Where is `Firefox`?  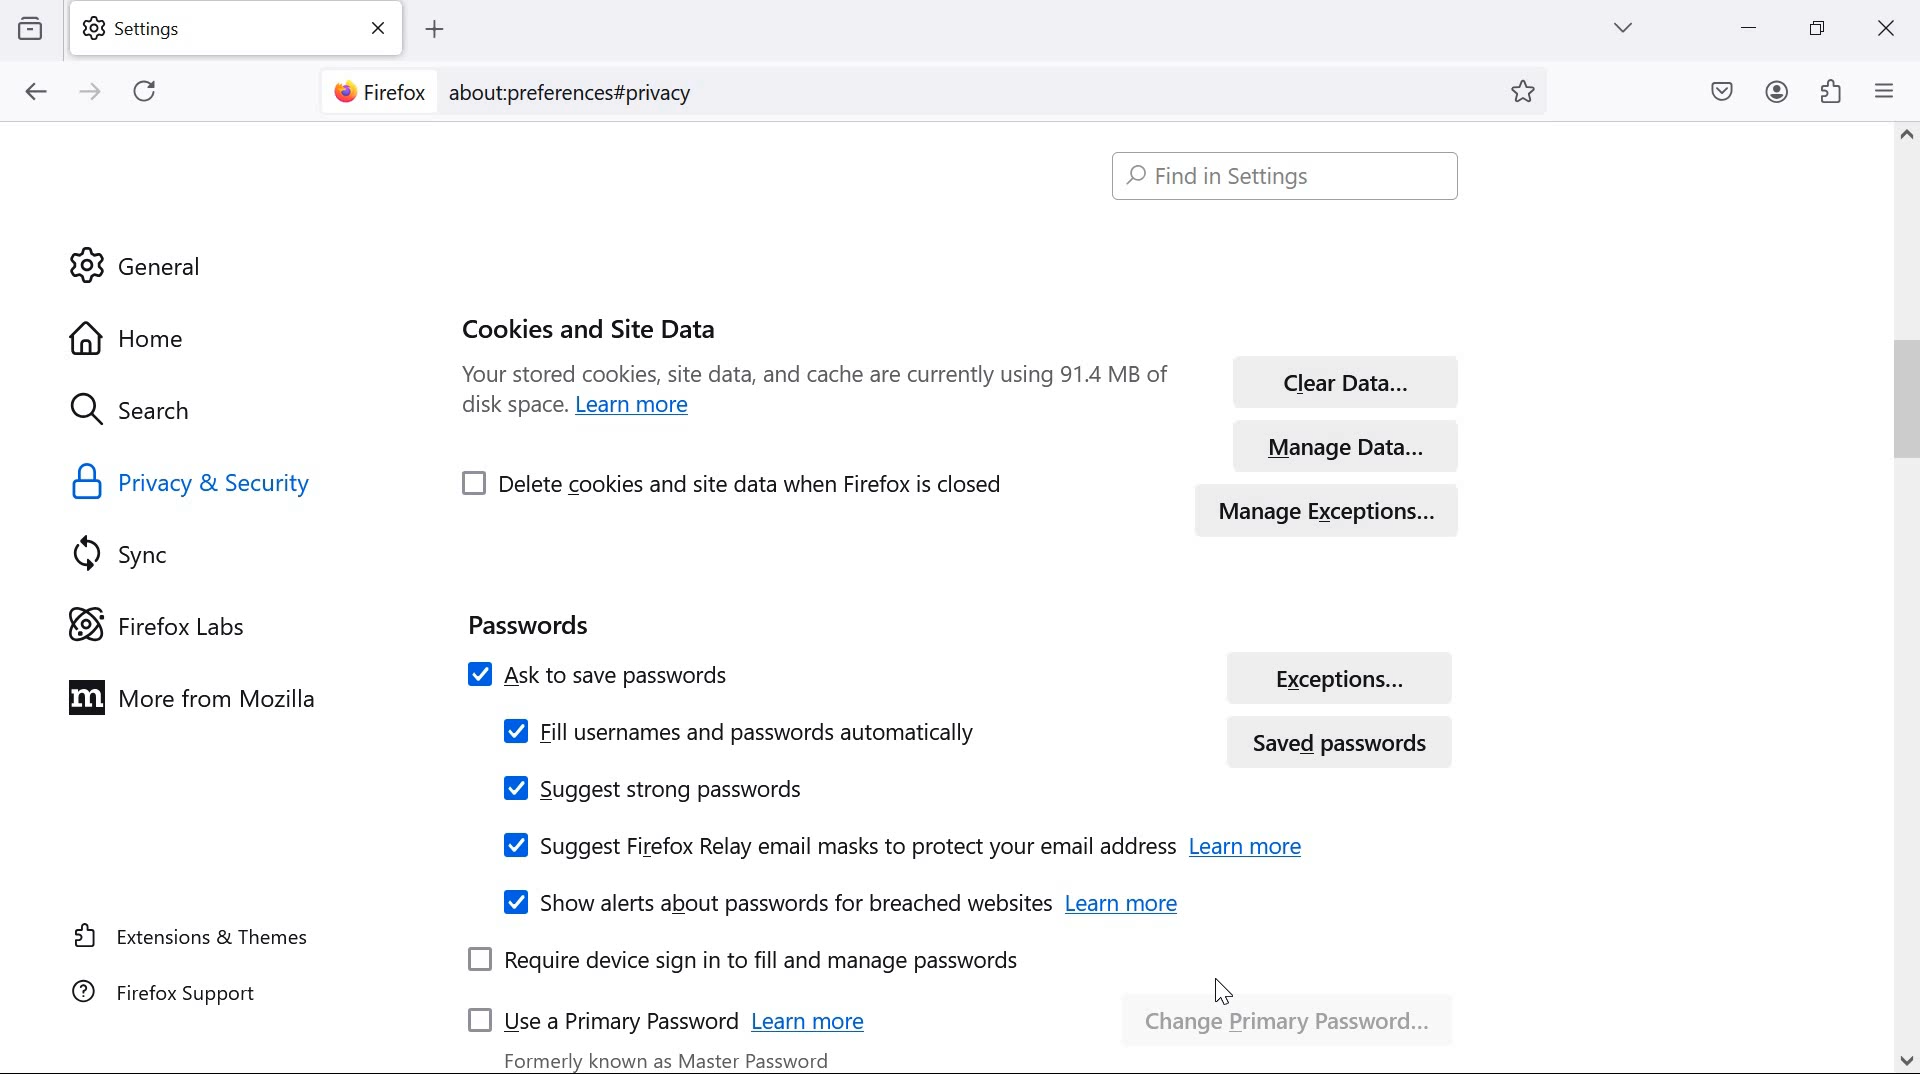
Firefox is located at coordinates (378, 89).